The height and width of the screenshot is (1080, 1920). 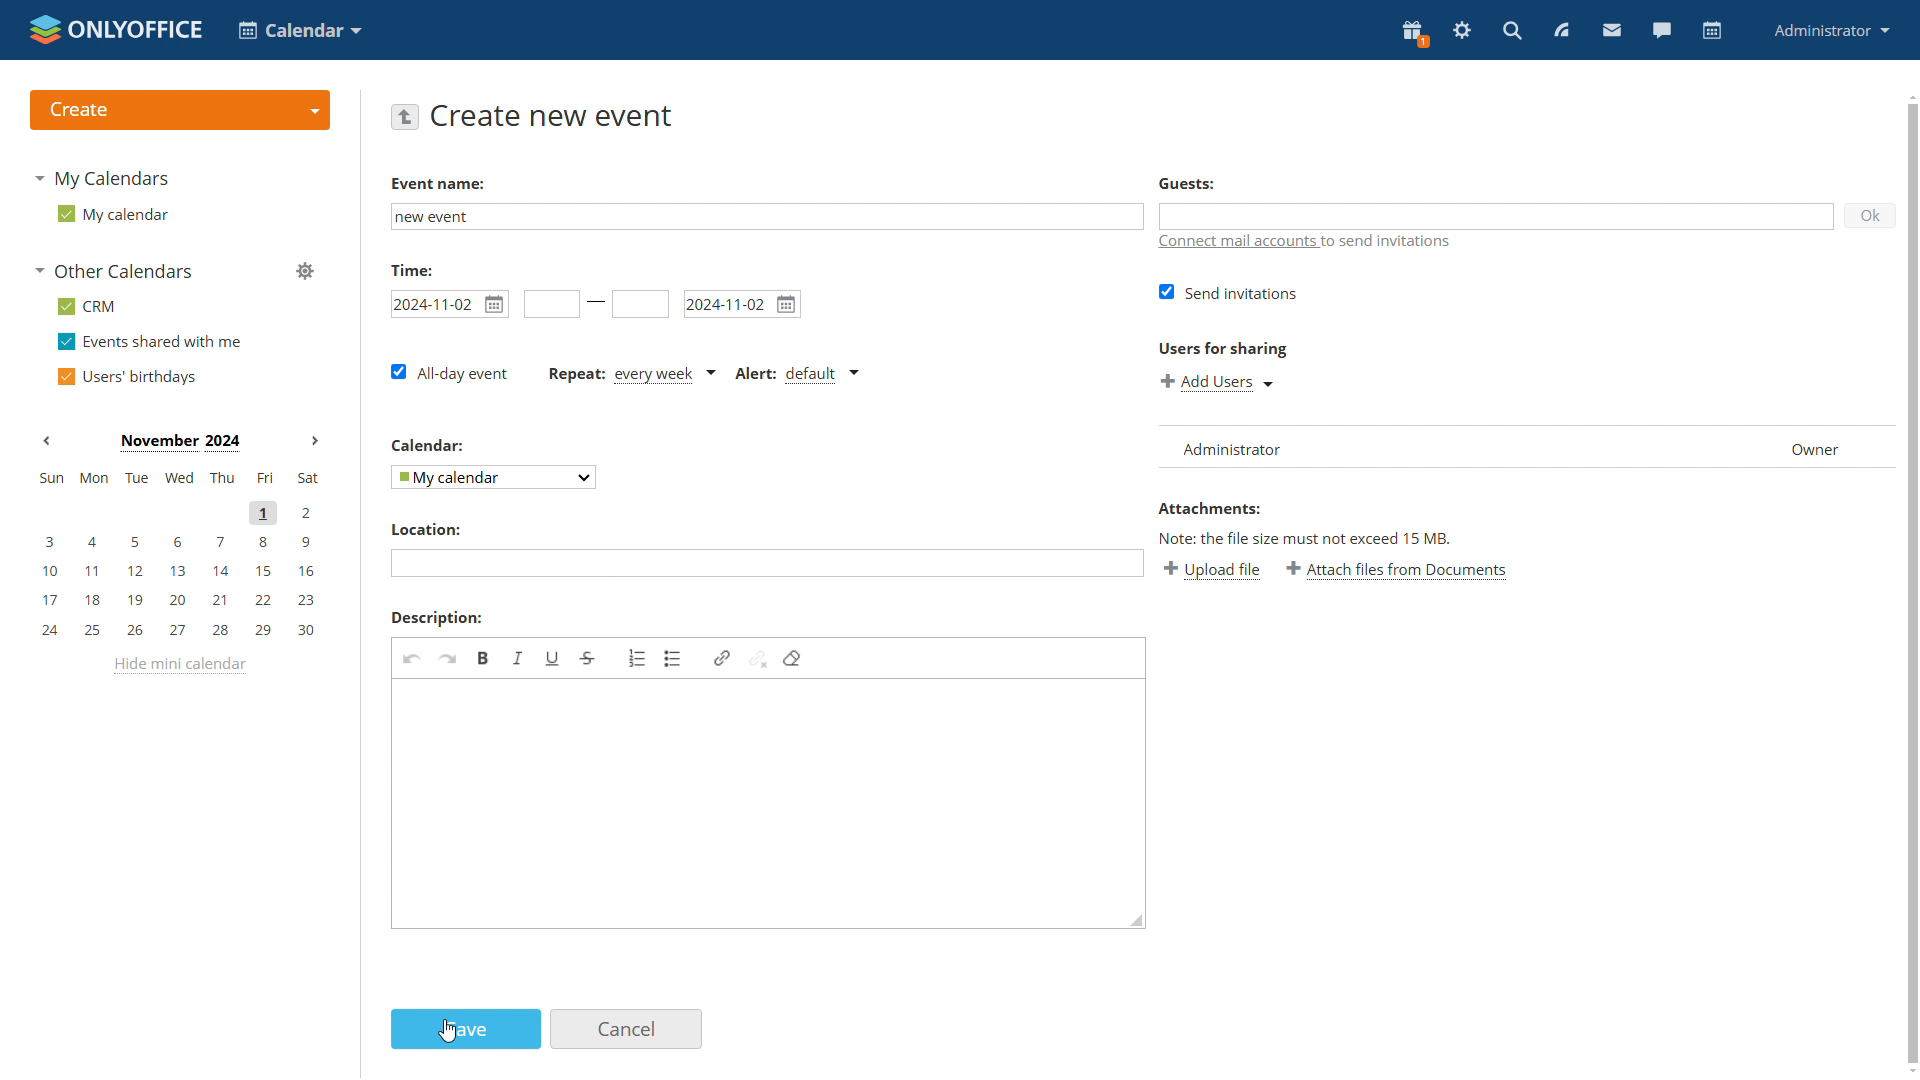 What do you see at coordinates (180, 443) in the screenshot?
I see `Month on display` at bounding box center [180, 443].